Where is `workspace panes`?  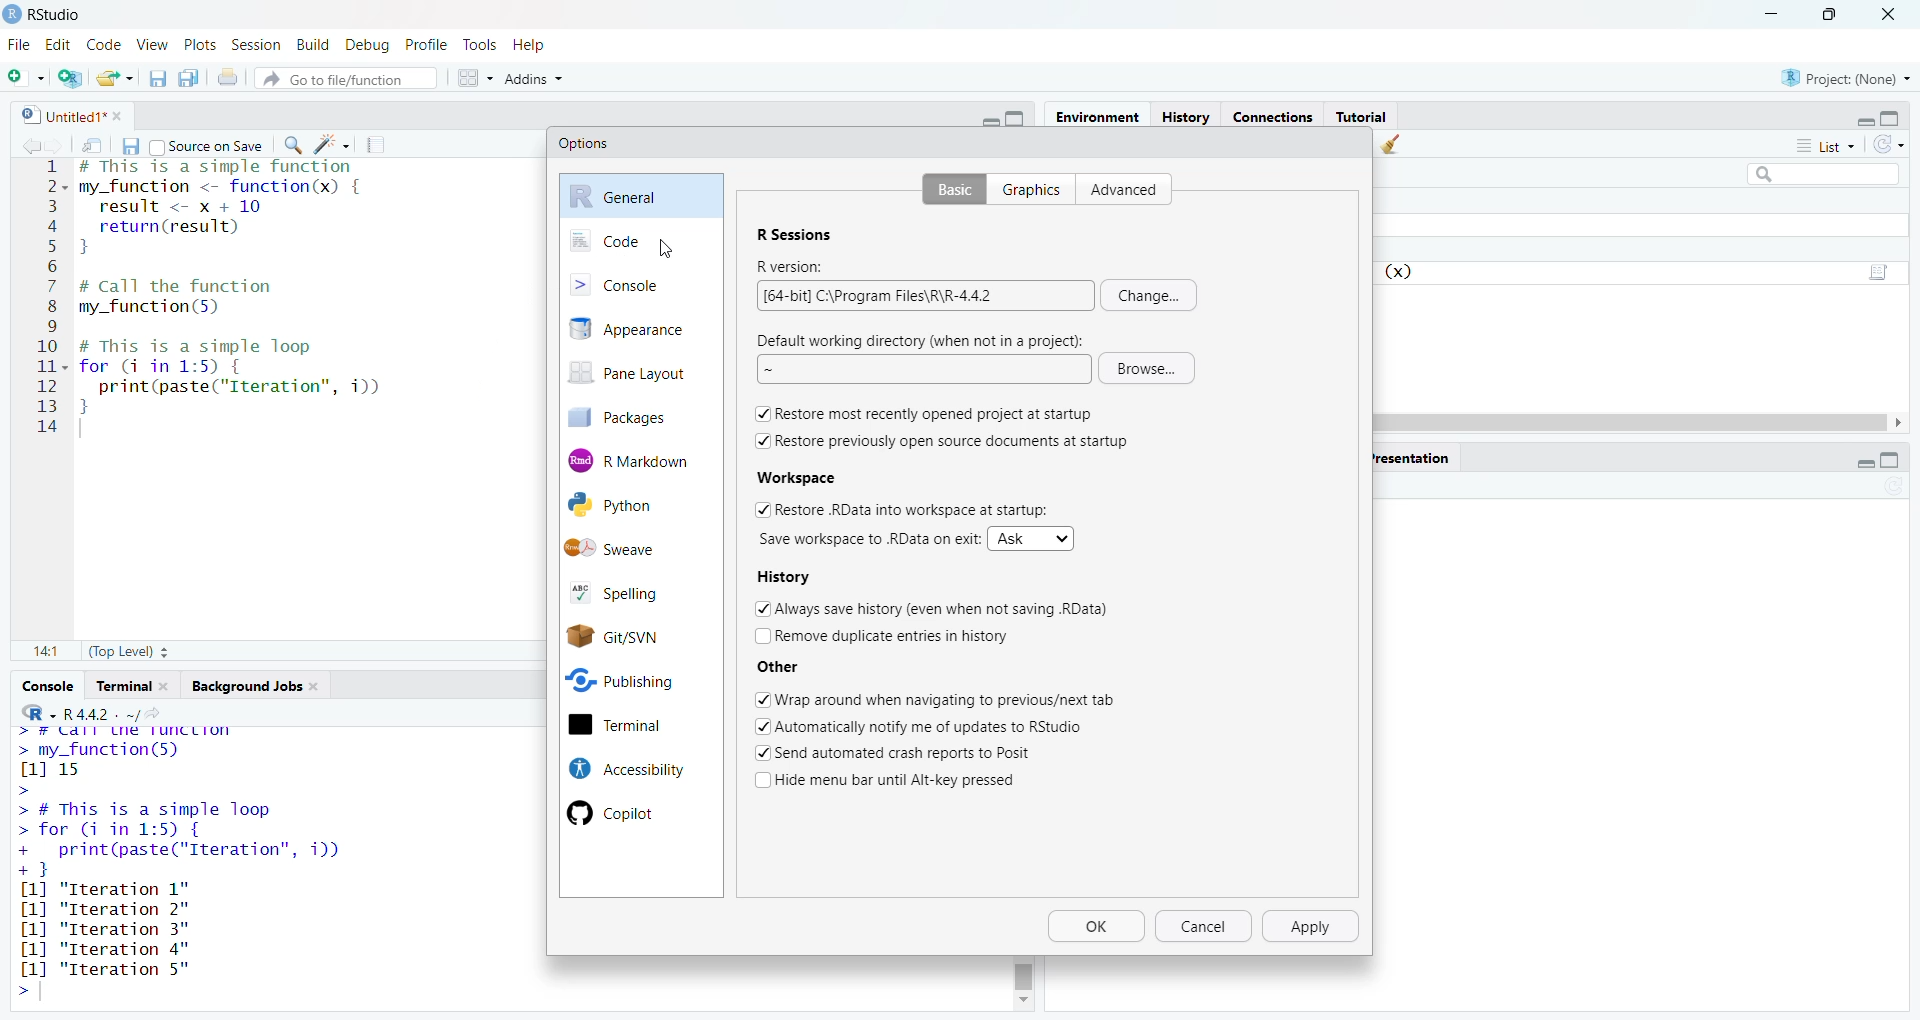 workspace panes is located at coordinates (473, 76).